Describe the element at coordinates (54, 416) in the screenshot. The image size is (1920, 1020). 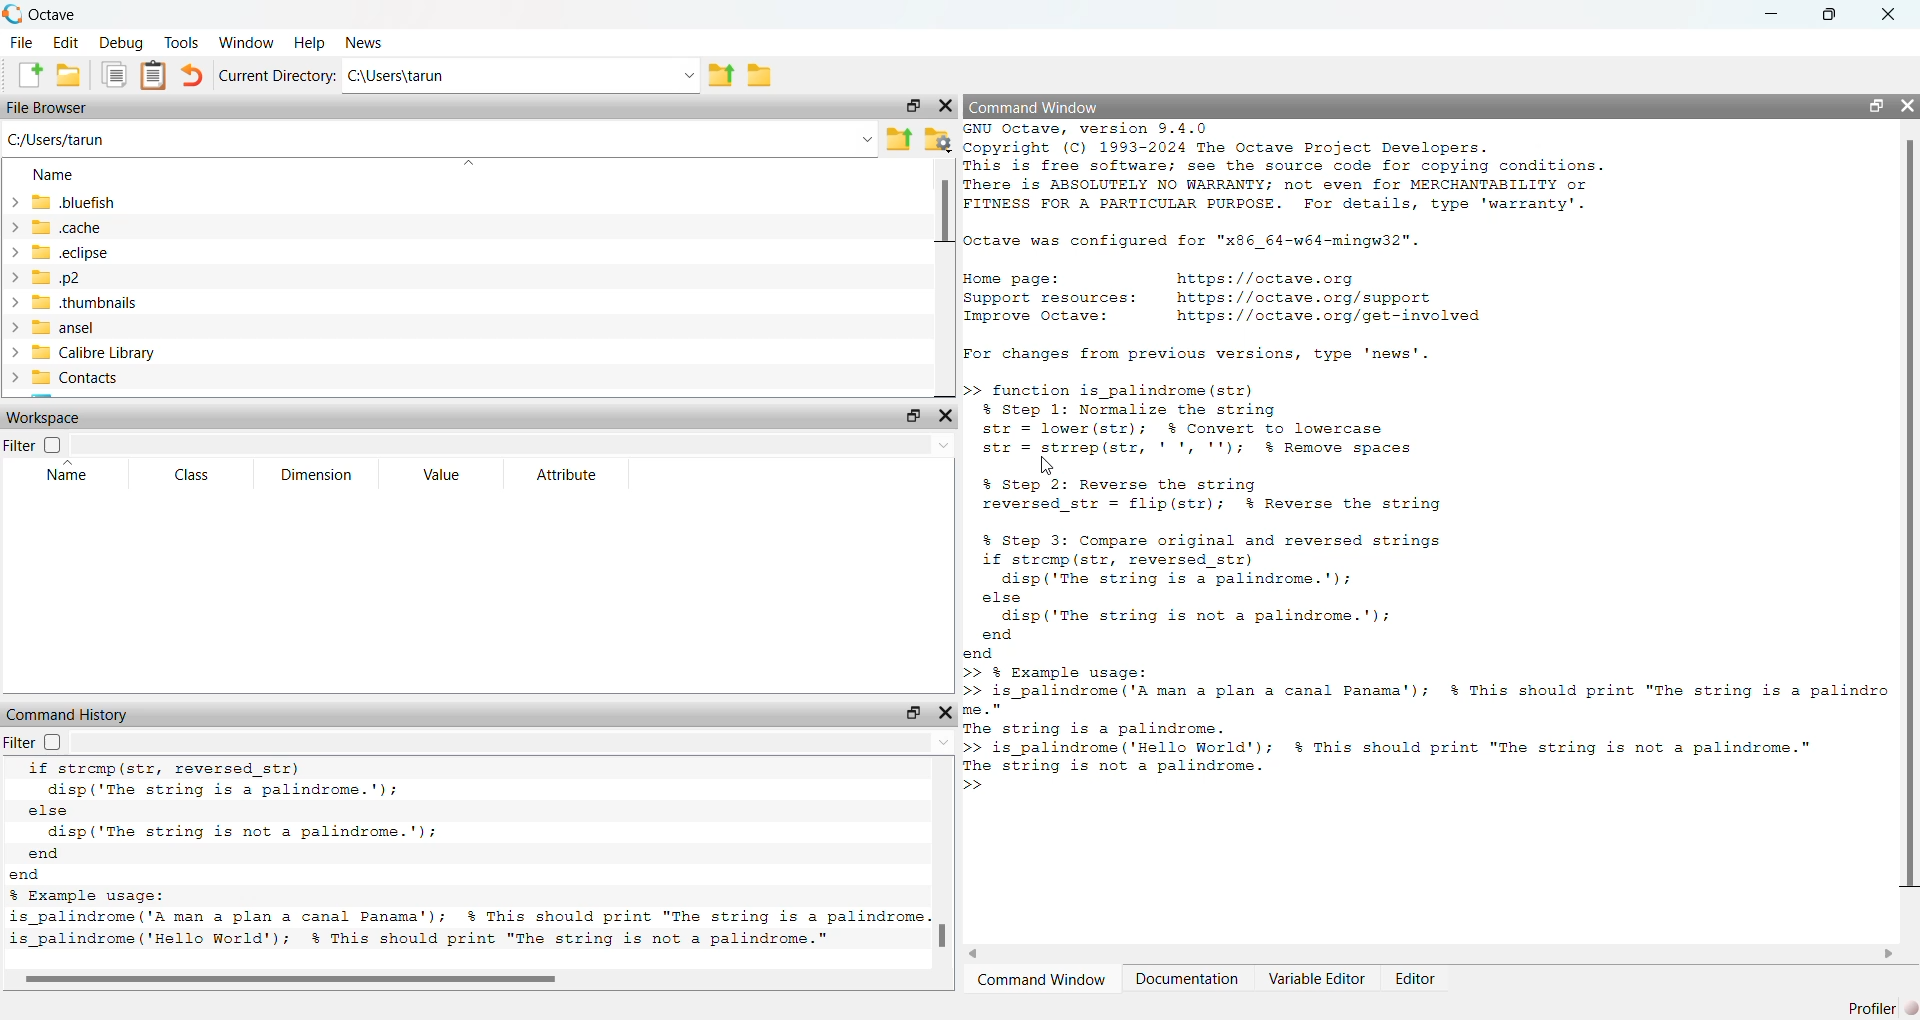
I see `workspace` at that location.